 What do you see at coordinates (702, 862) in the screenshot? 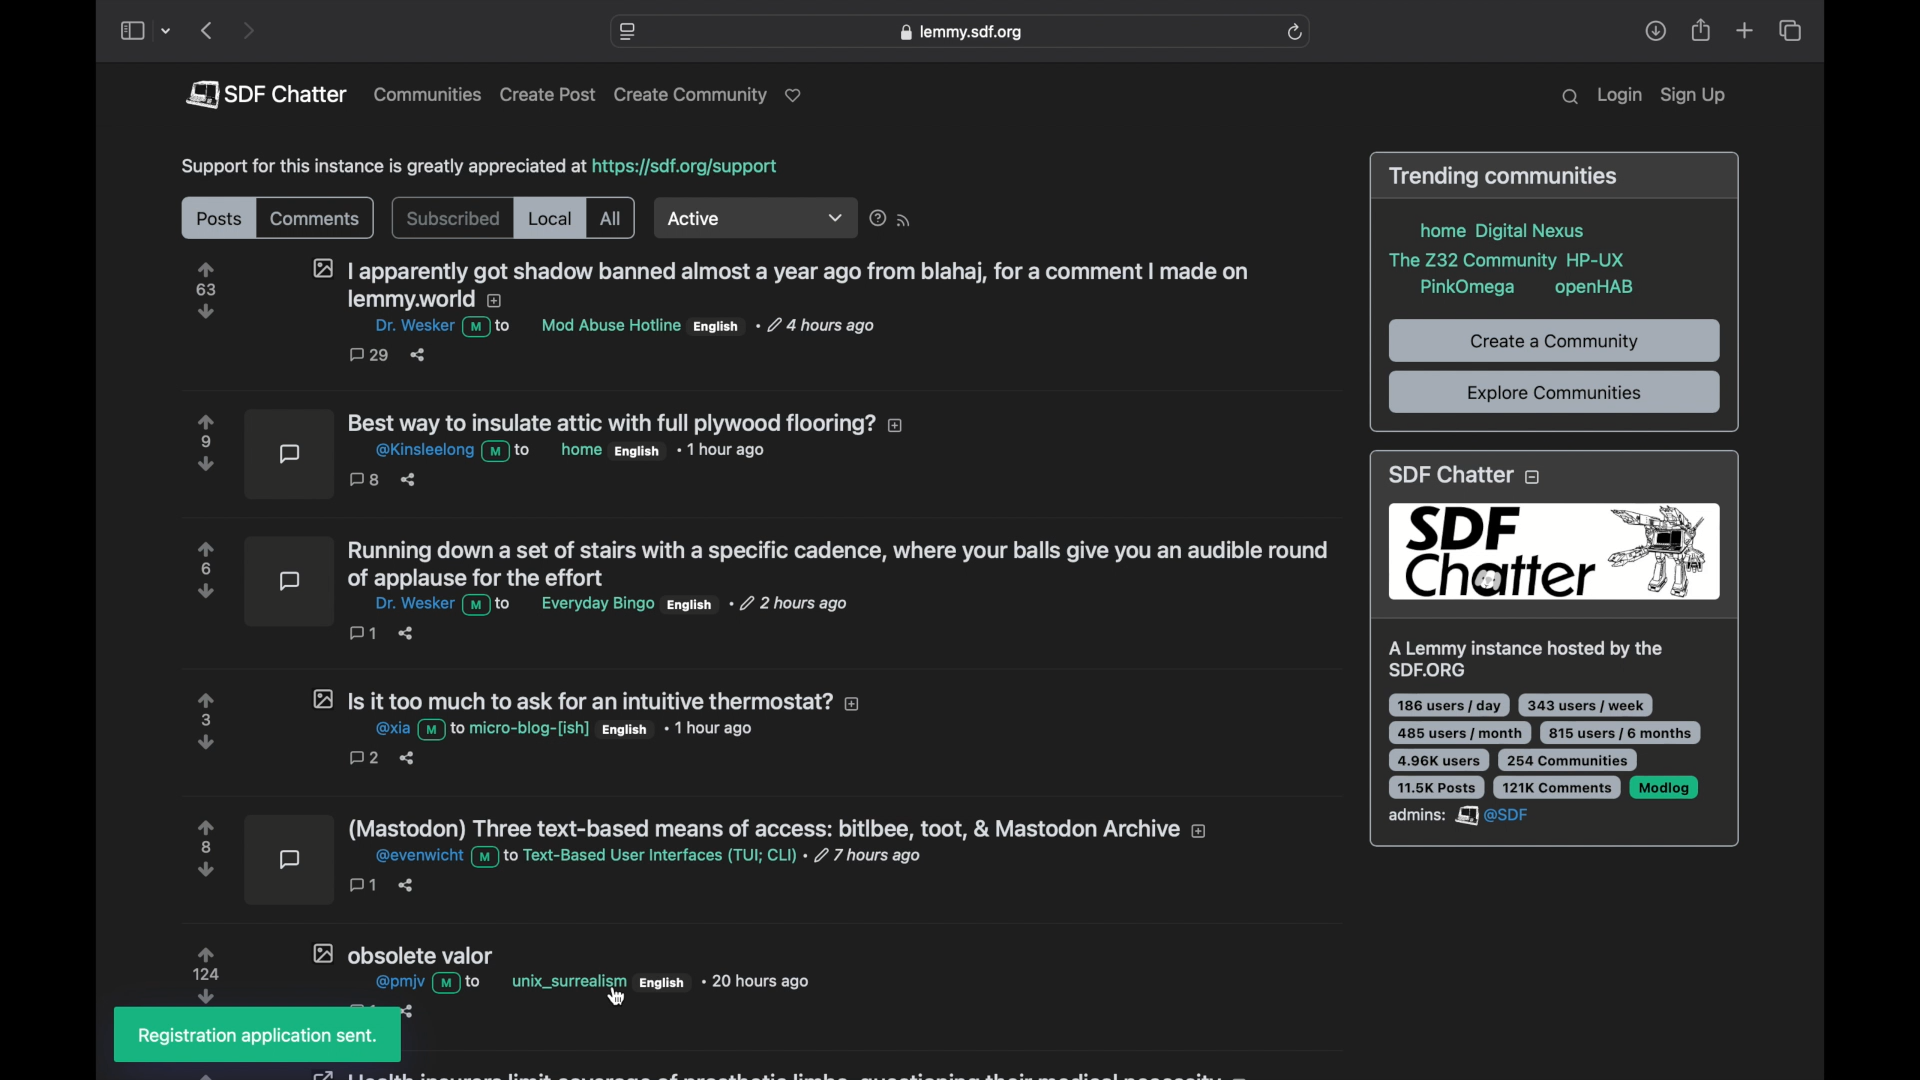
I see `post` at bounding box center [702, 862].